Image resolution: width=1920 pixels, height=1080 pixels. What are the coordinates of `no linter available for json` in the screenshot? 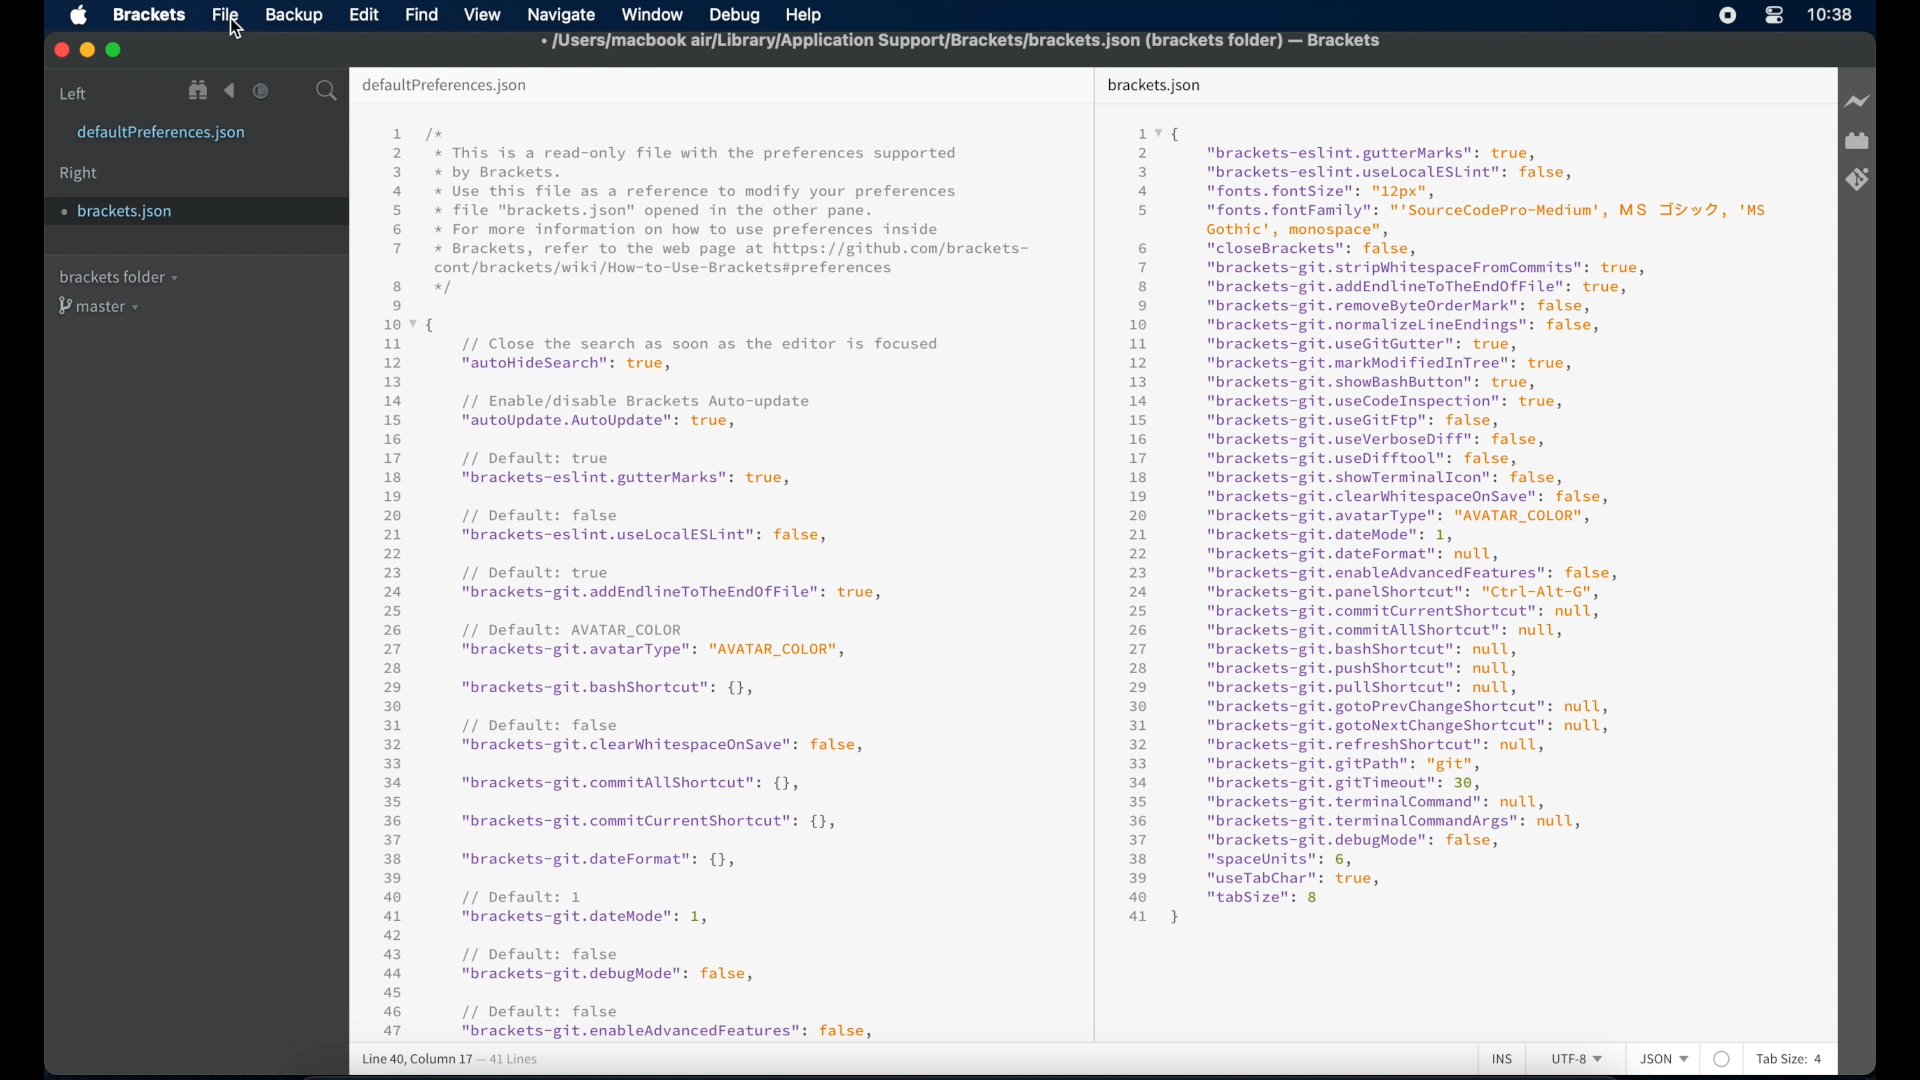 It's located at (1722, 1060).